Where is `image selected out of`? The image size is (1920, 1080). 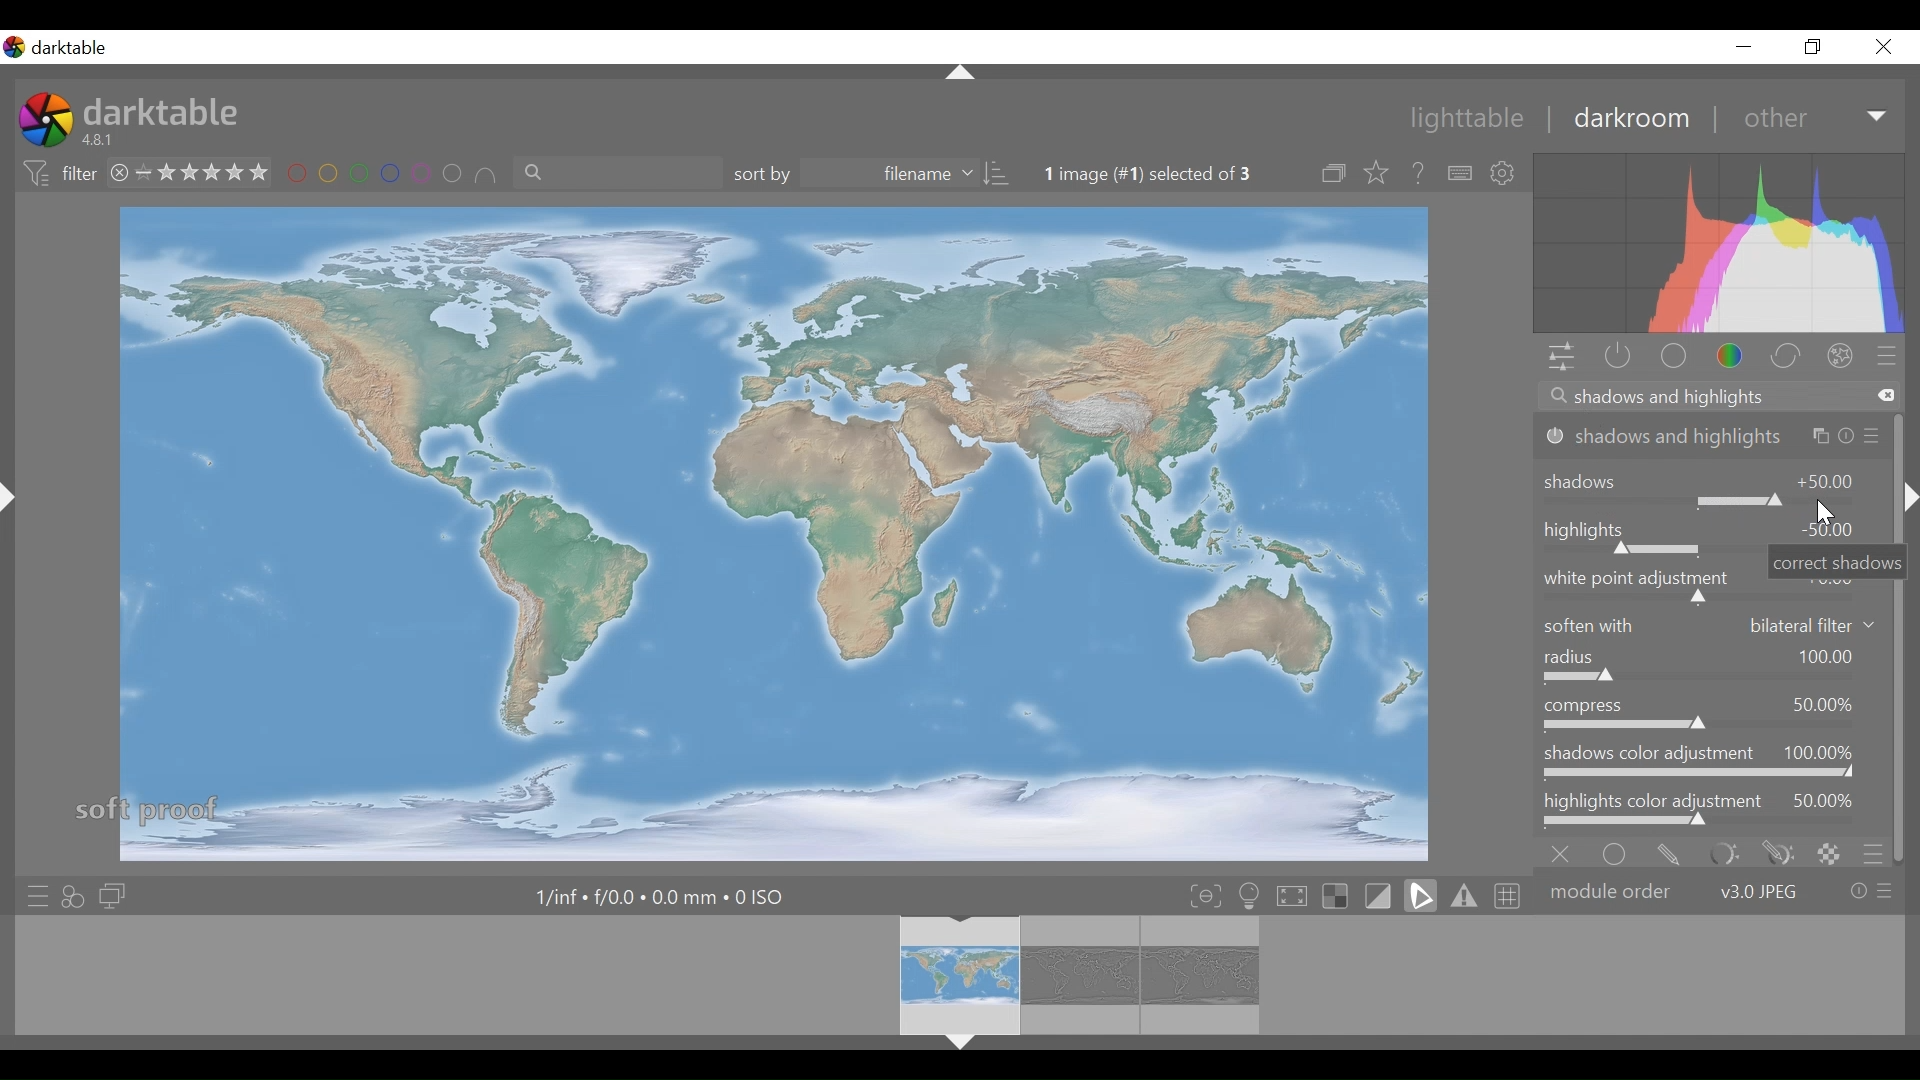 image selected out of is located at coordinates (1166, 174).